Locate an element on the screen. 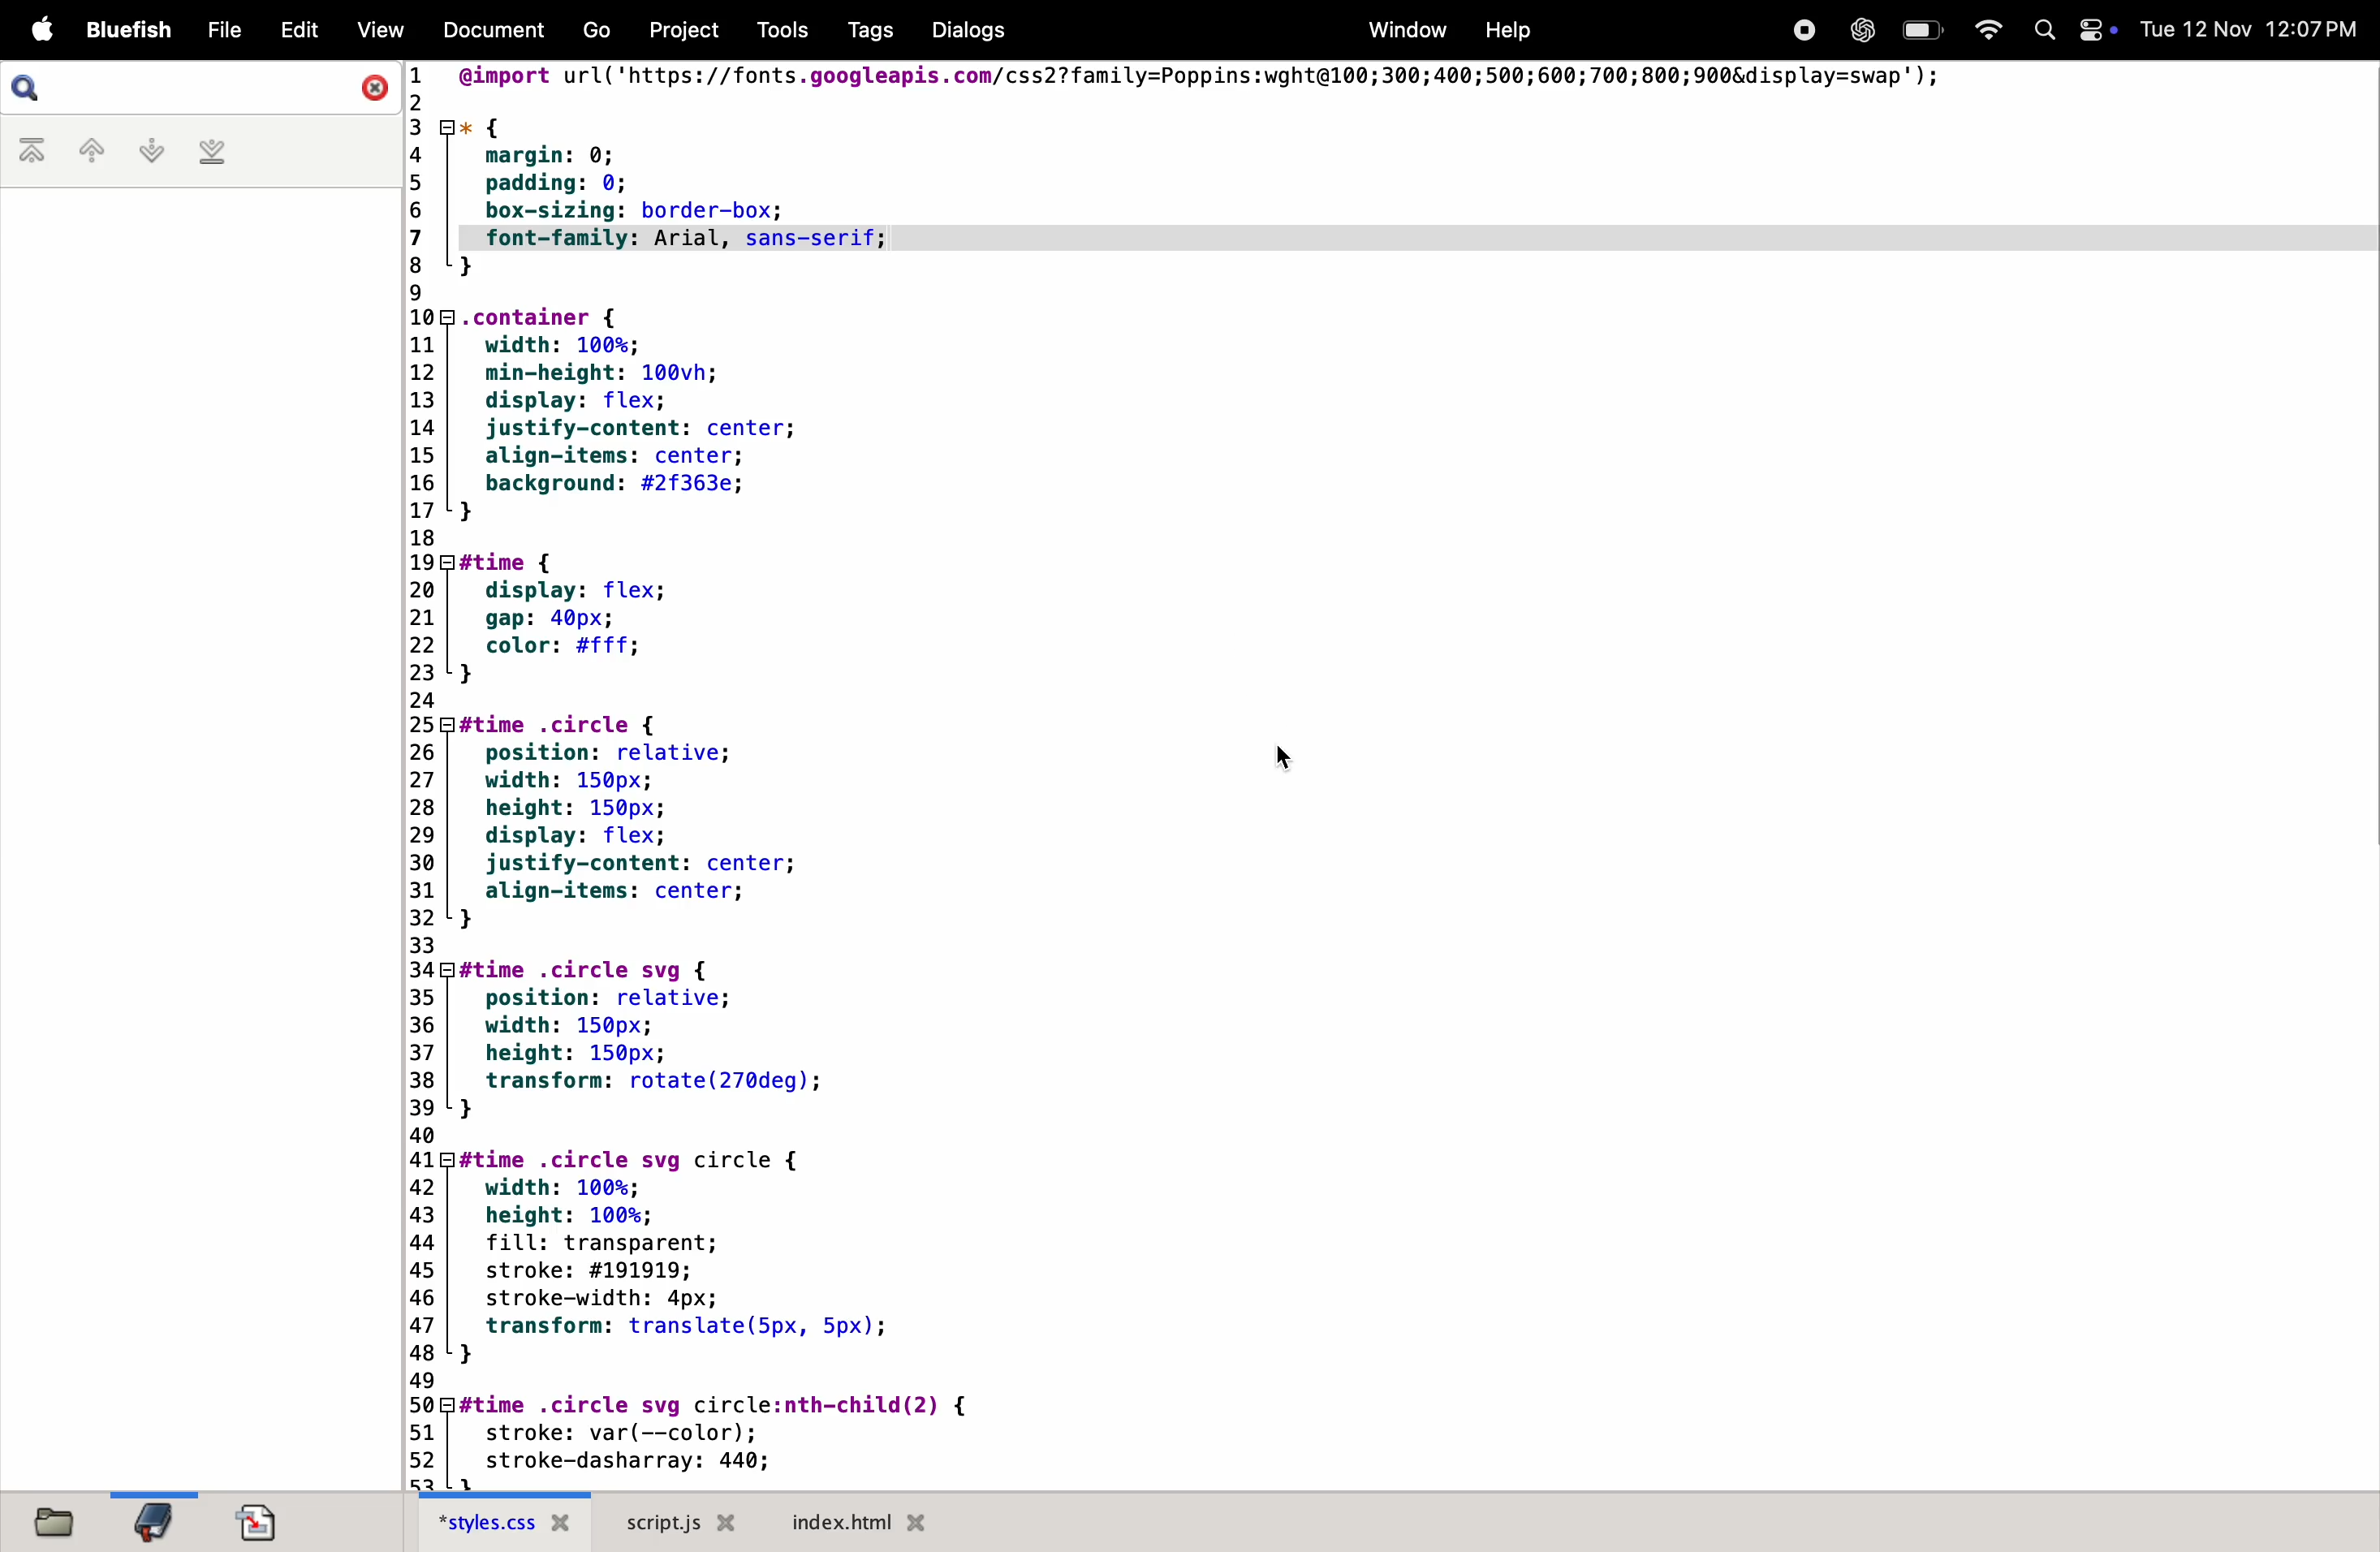 This screenshot has height=1552, width=2380. open bookmark is located at coordinates (155, 1521).